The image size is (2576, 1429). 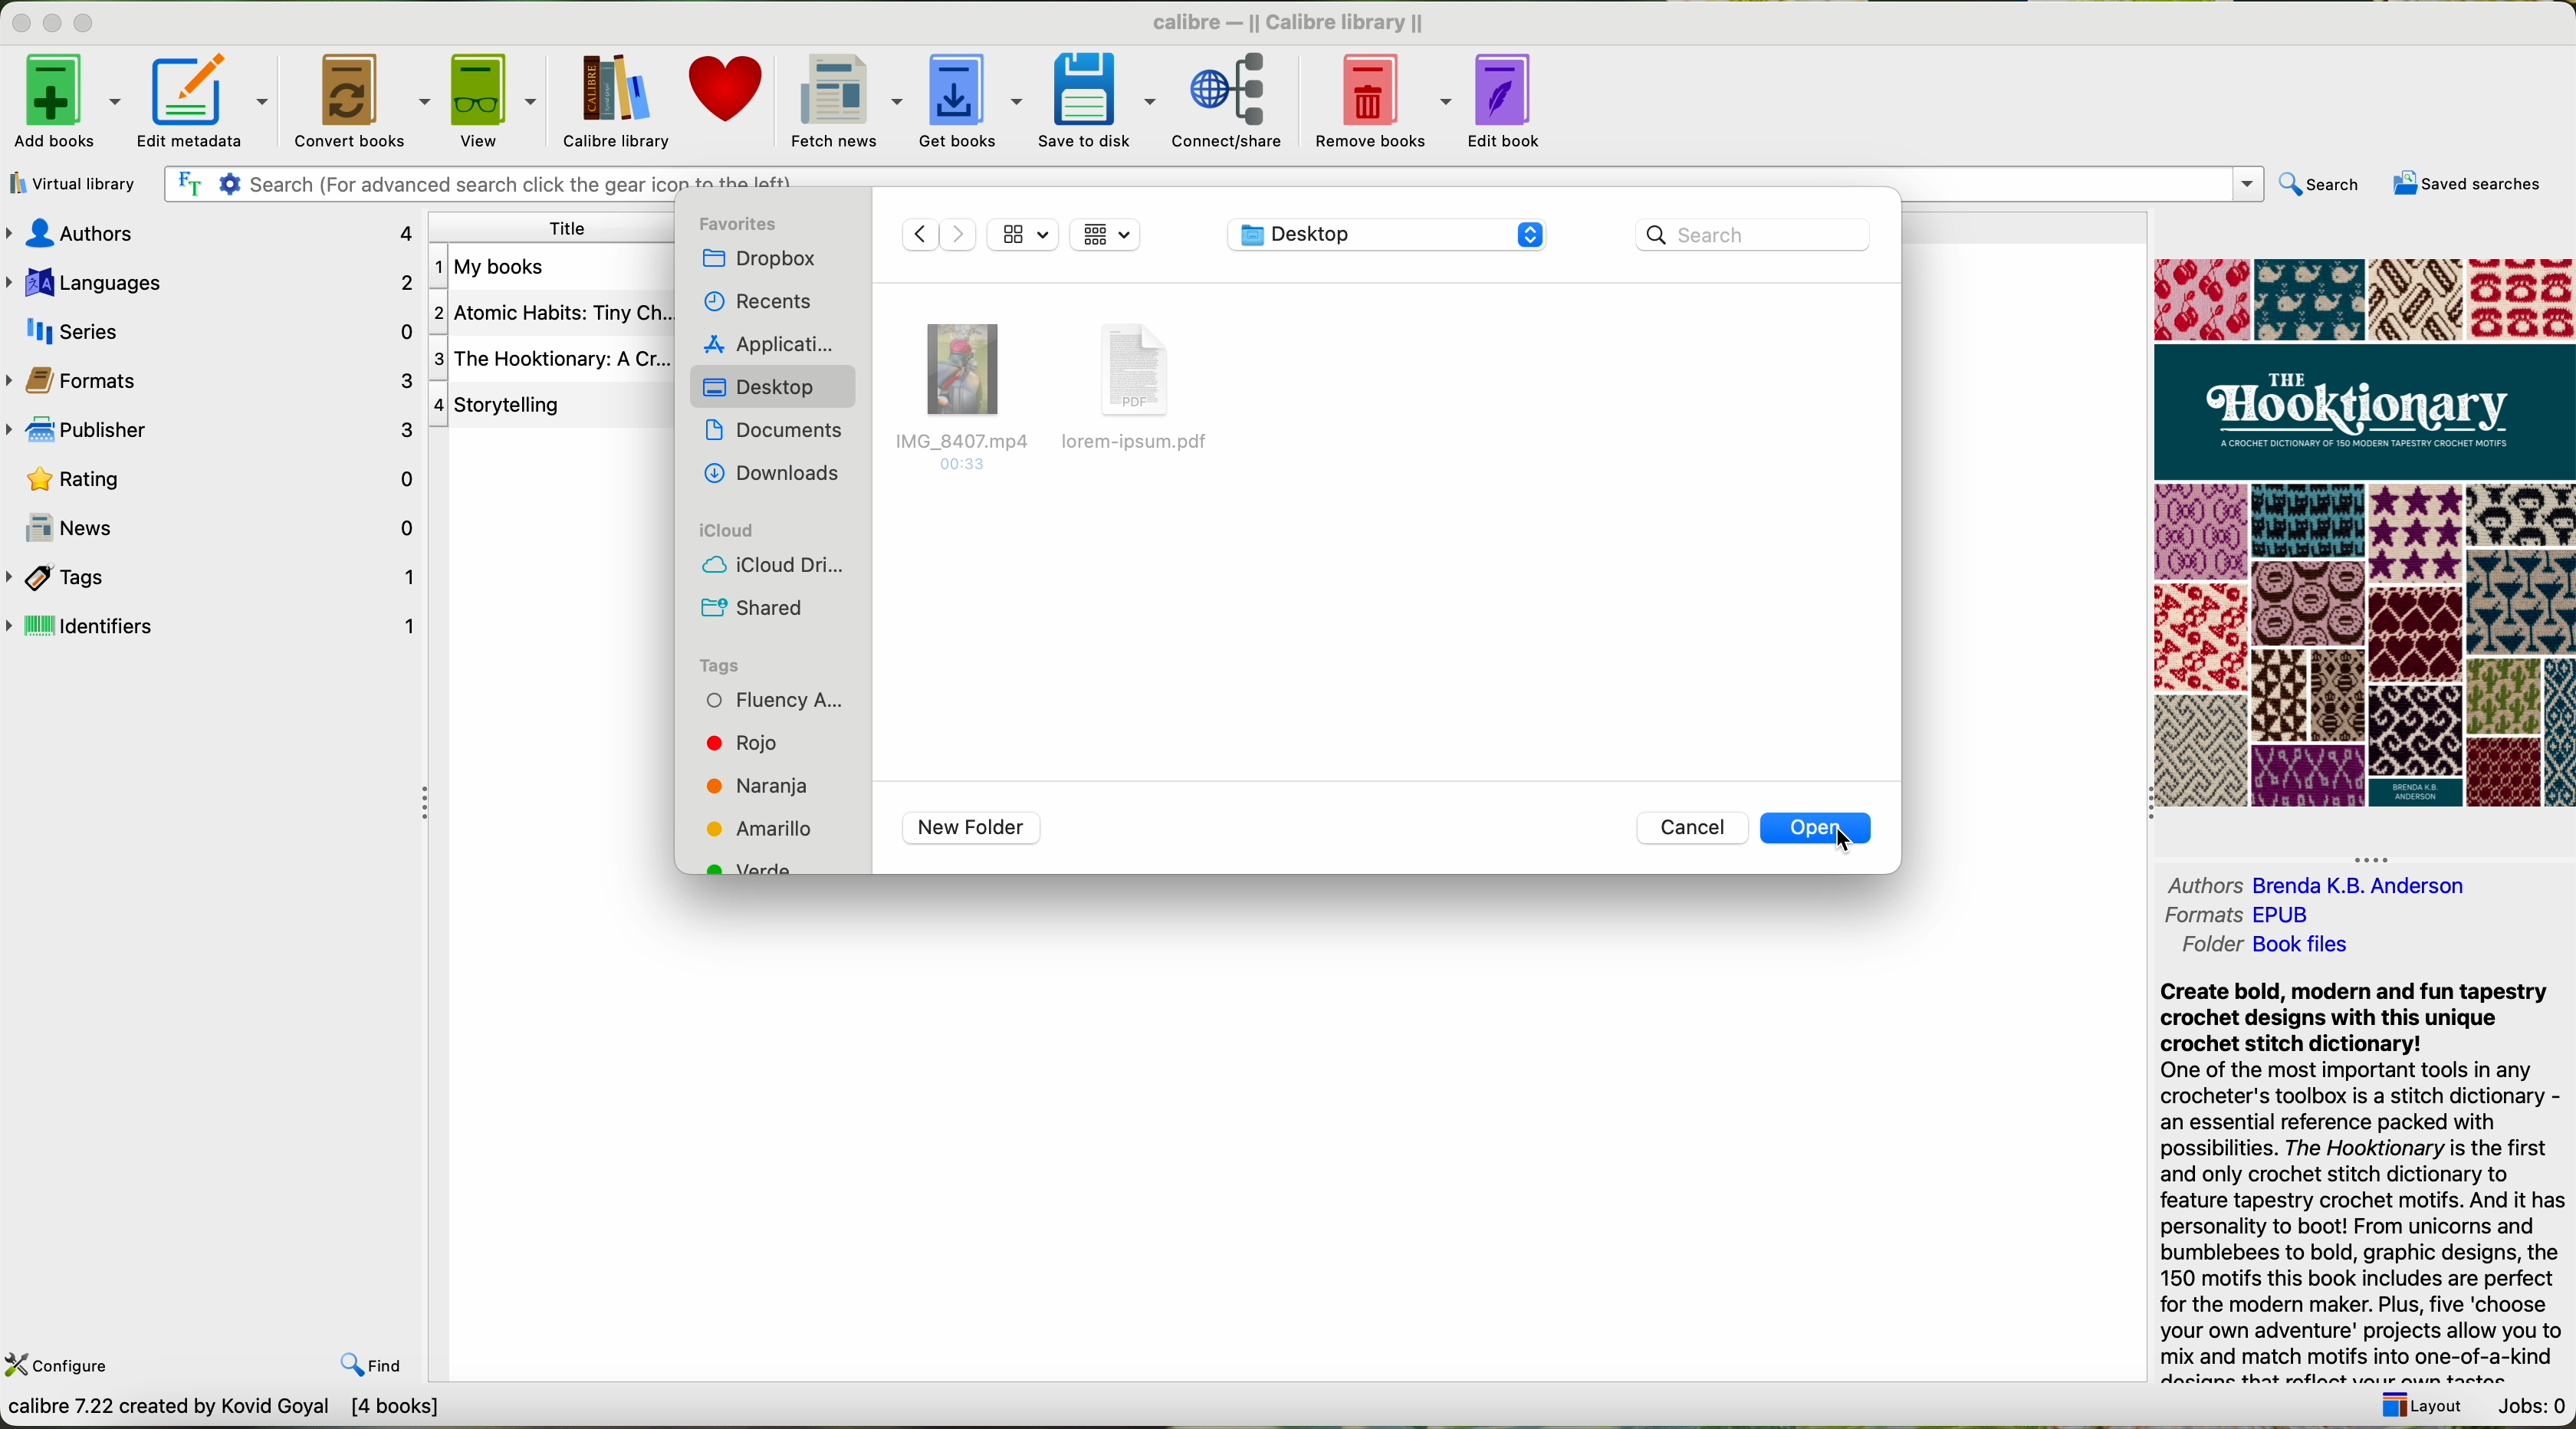 What do you see at coordinates (969, 99) in the screenshot?
I see `get books` at bounding box center [969, 99].